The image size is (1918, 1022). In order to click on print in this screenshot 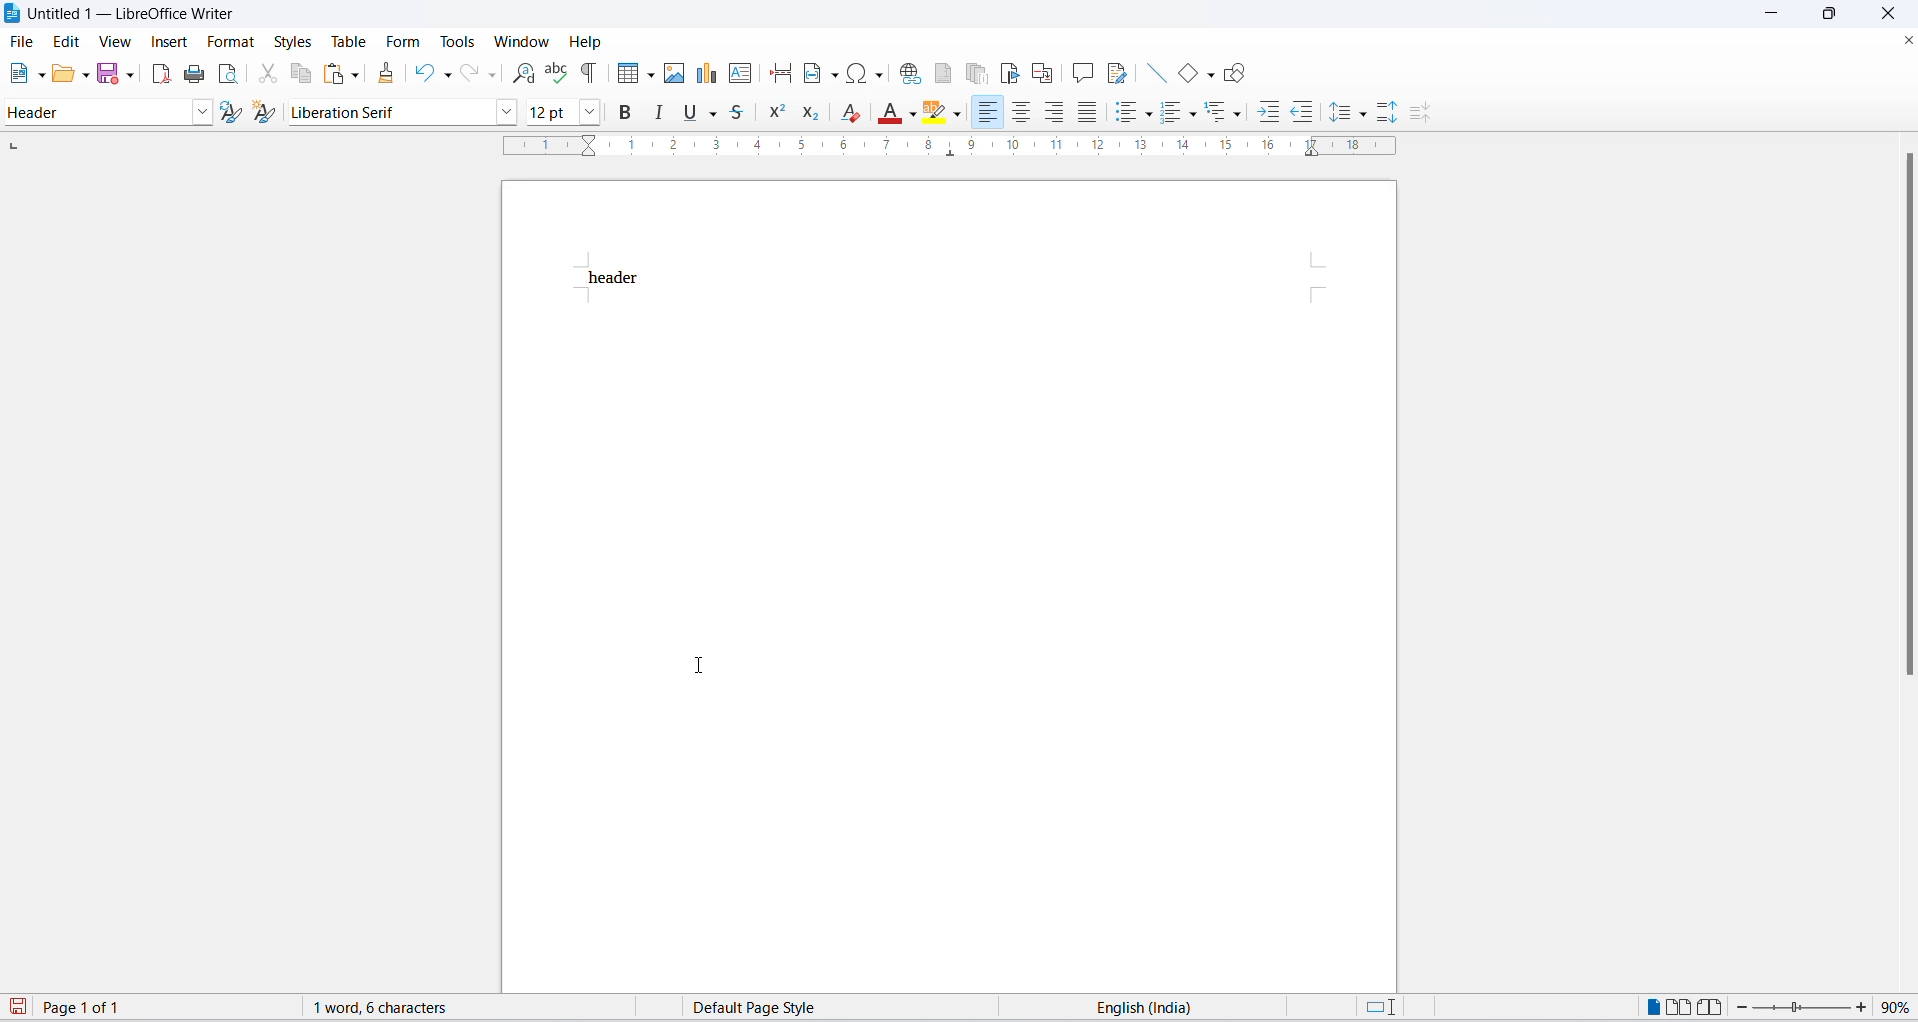, I will do `click(190, 72)`.